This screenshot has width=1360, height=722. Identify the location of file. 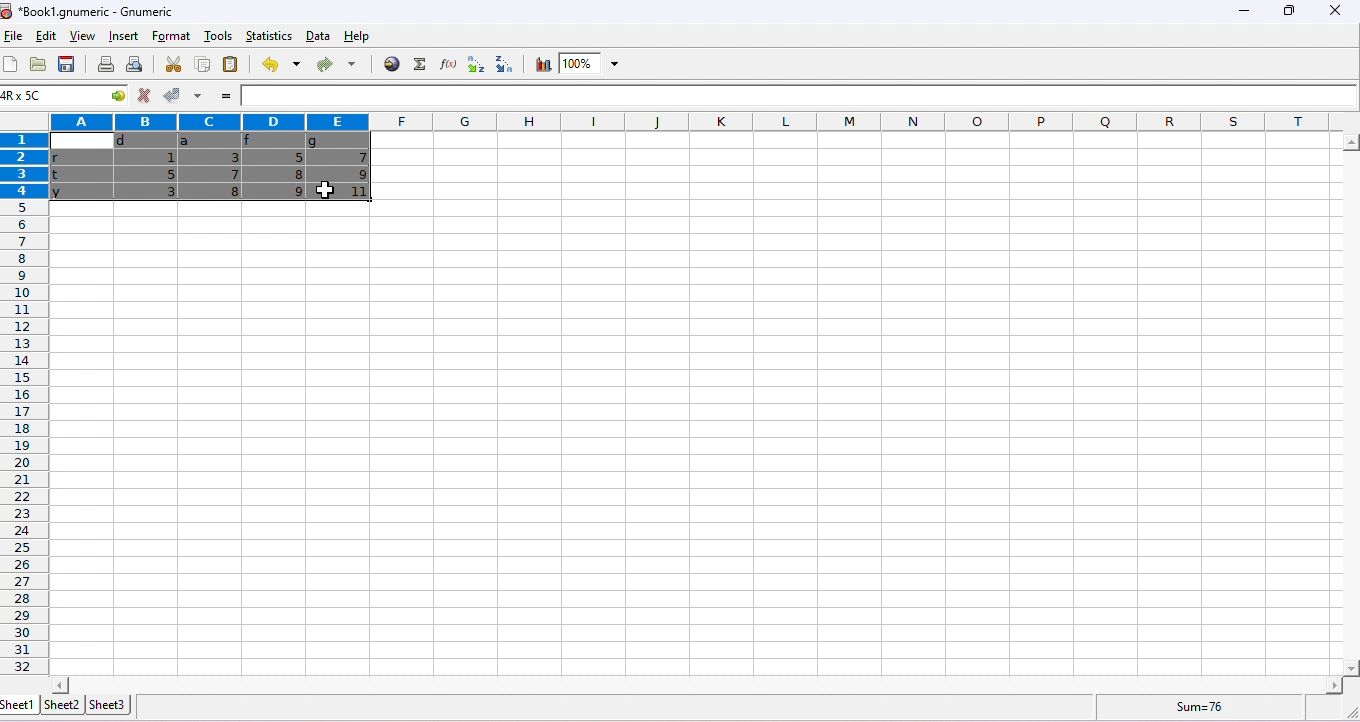
(14, 37).